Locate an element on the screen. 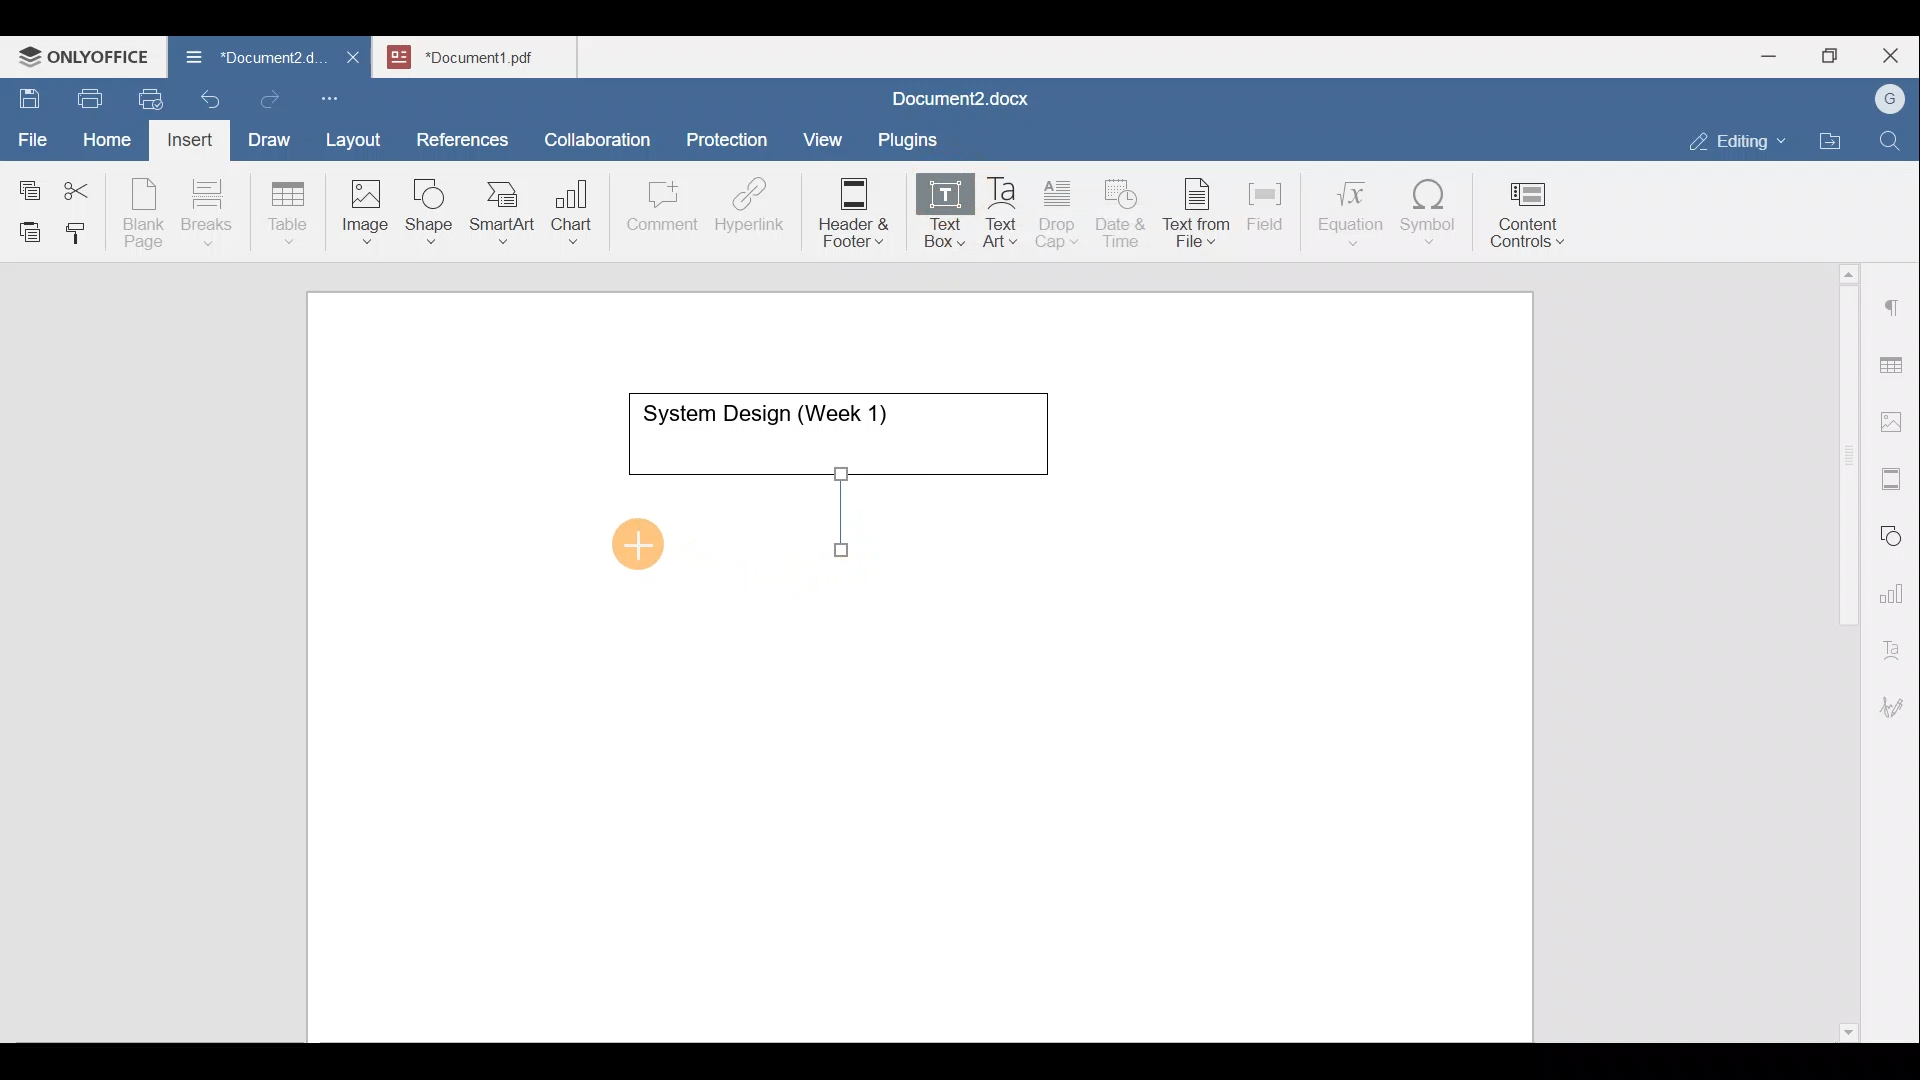 The width and height of the screenshot is (1920, 1080). Document name is located at coordinates (244, 60).